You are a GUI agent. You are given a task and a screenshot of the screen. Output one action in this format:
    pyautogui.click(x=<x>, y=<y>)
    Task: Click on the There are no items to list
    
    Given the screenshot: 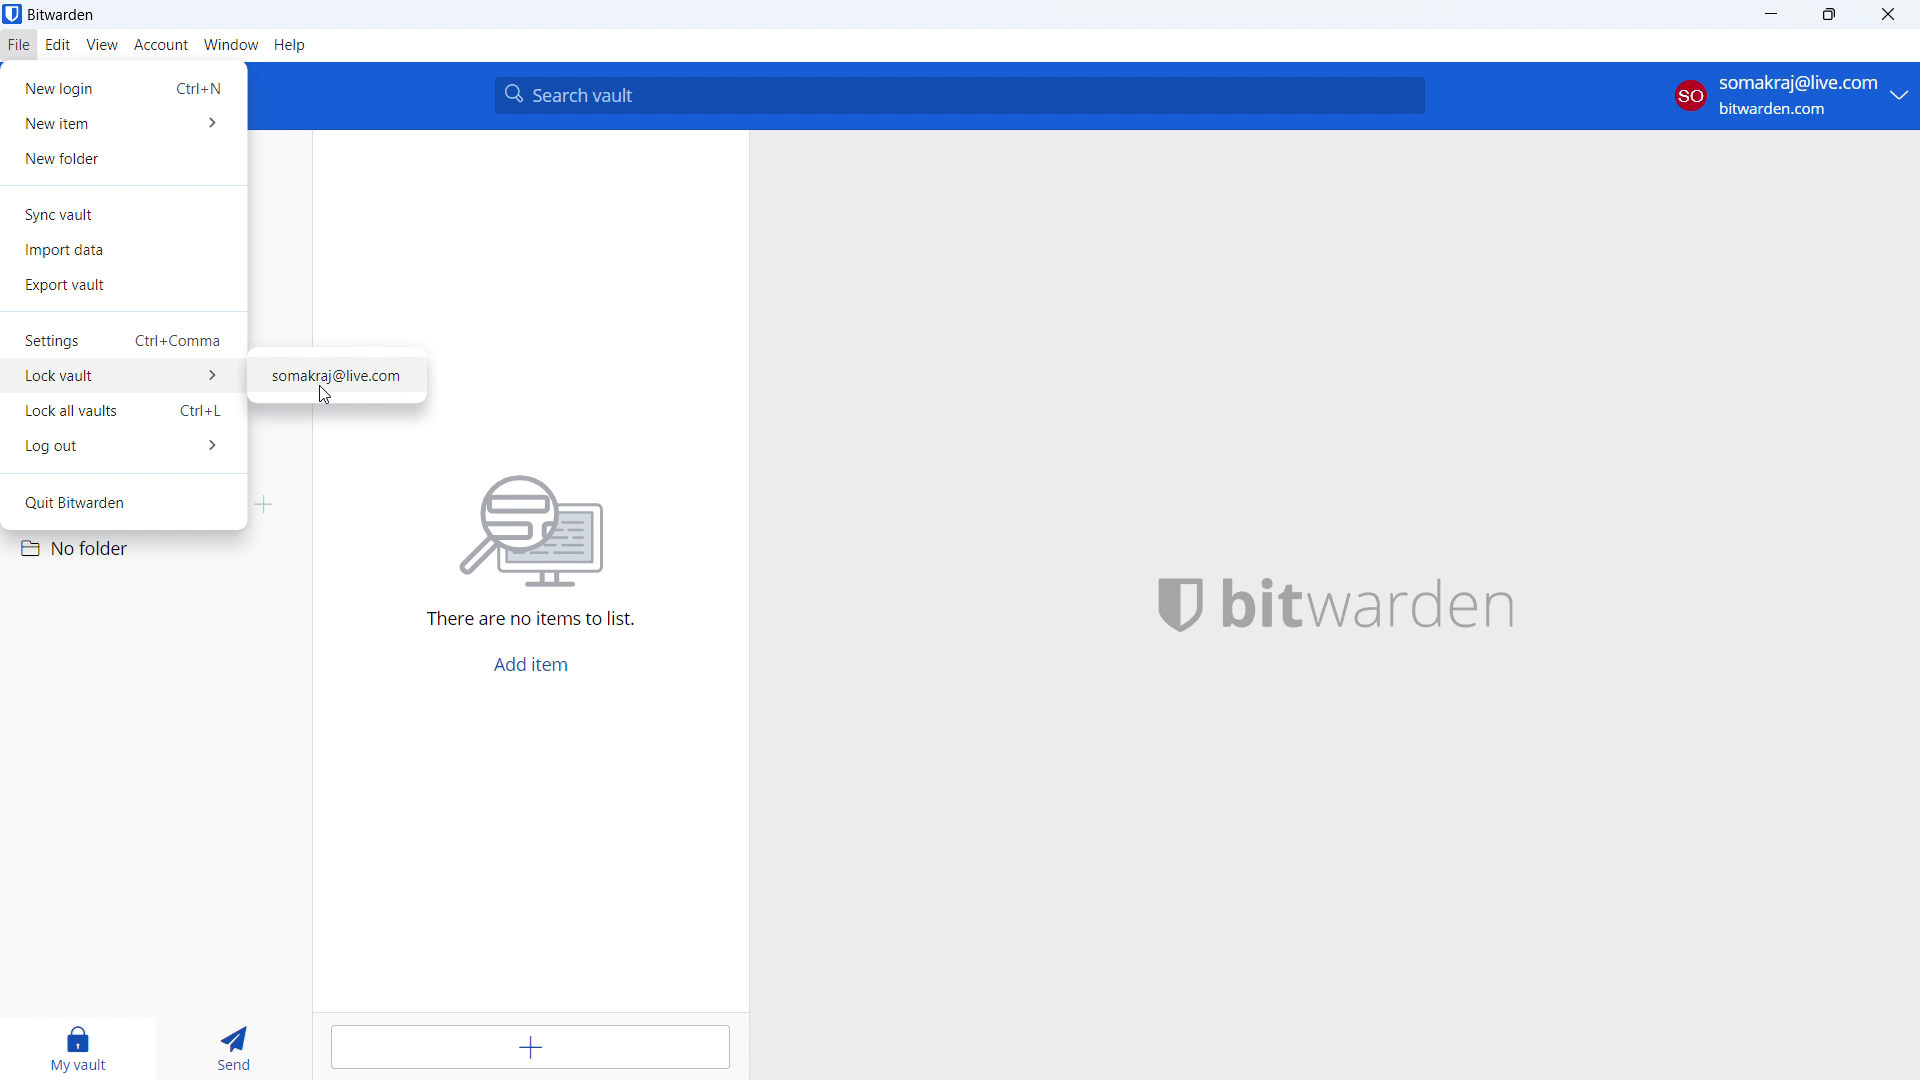 What is the action you would take?
    pyautogui.click(x=536, y=617)
    